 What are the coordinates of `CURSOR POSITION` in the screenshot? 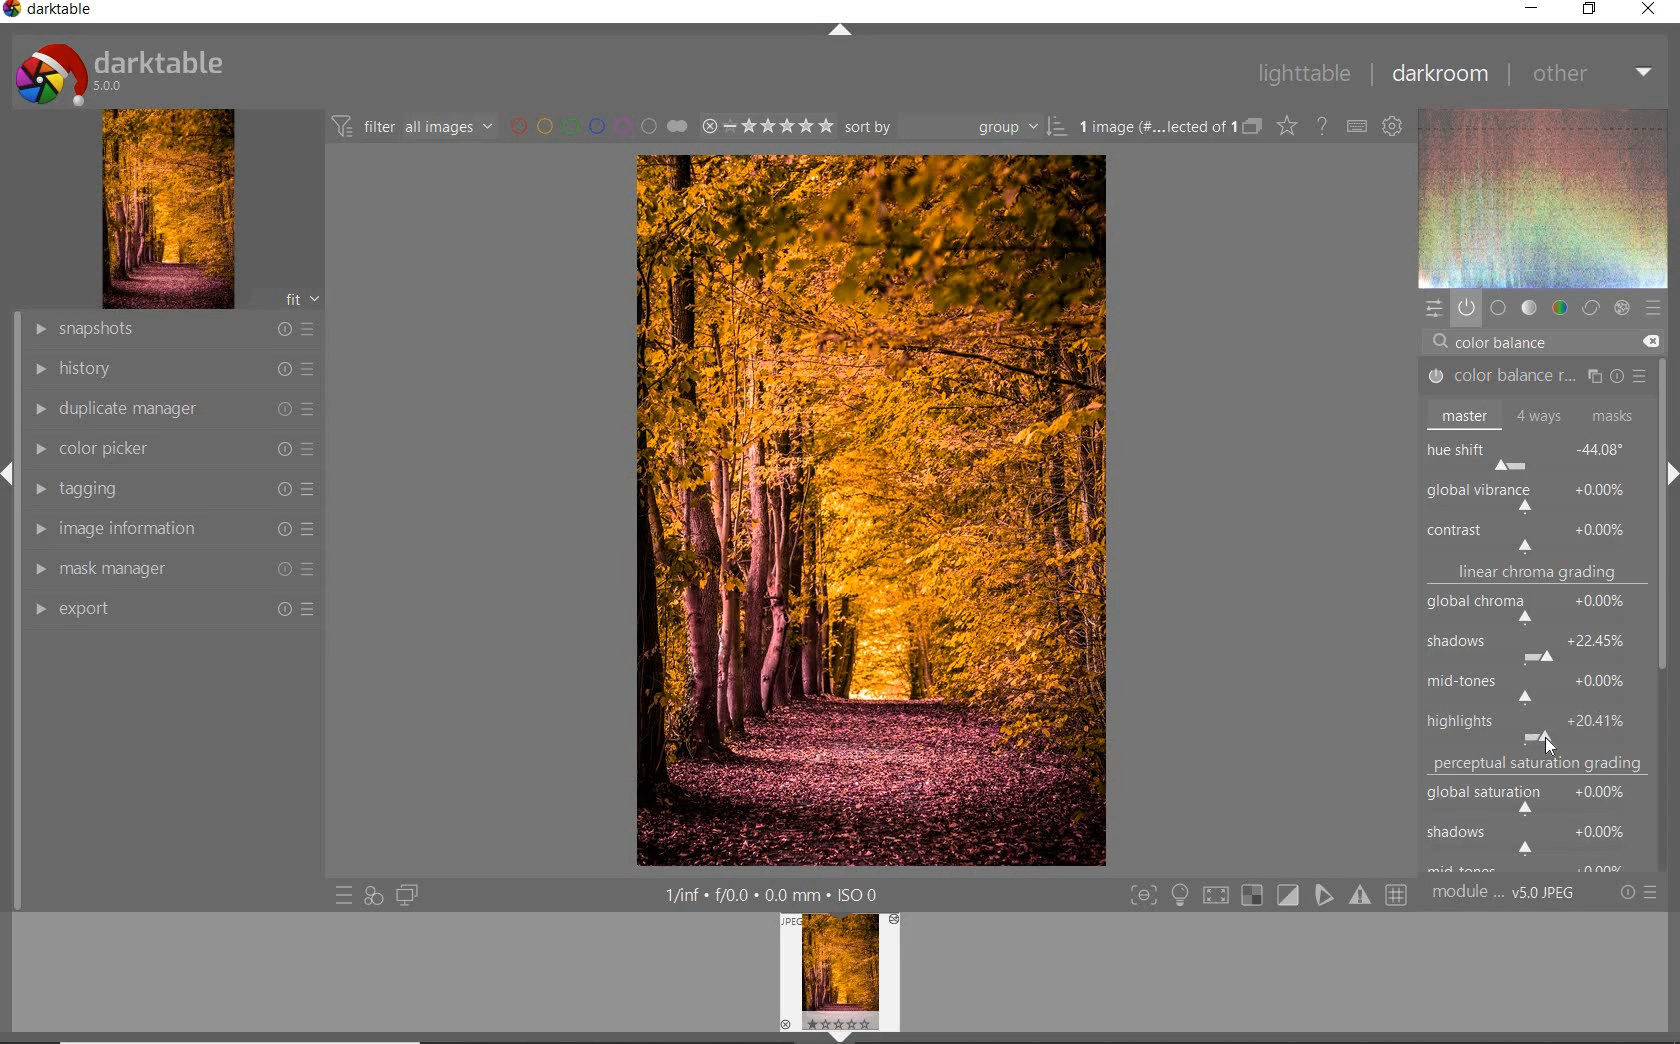 It's located at (1549, 746).